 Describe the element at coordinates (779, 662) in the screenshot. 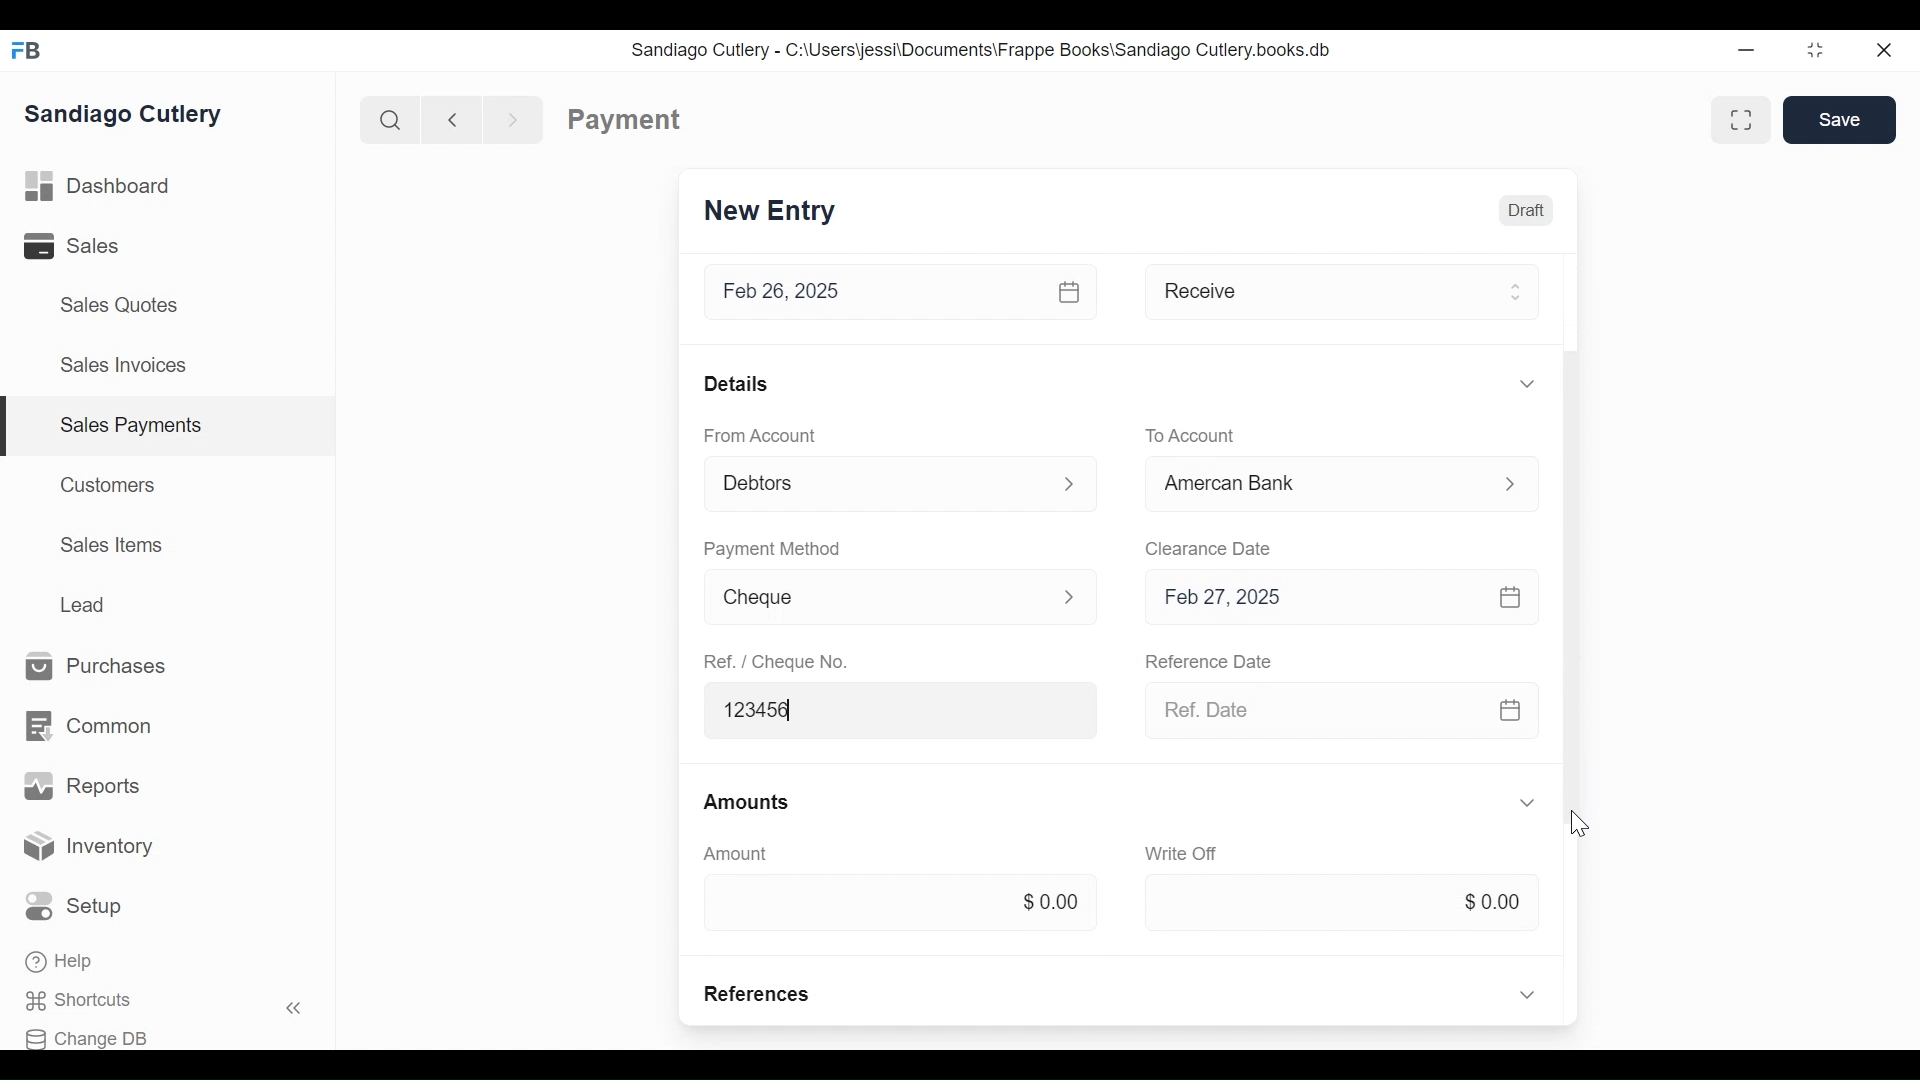

I see `Ref. / Cheque No.` at that location.